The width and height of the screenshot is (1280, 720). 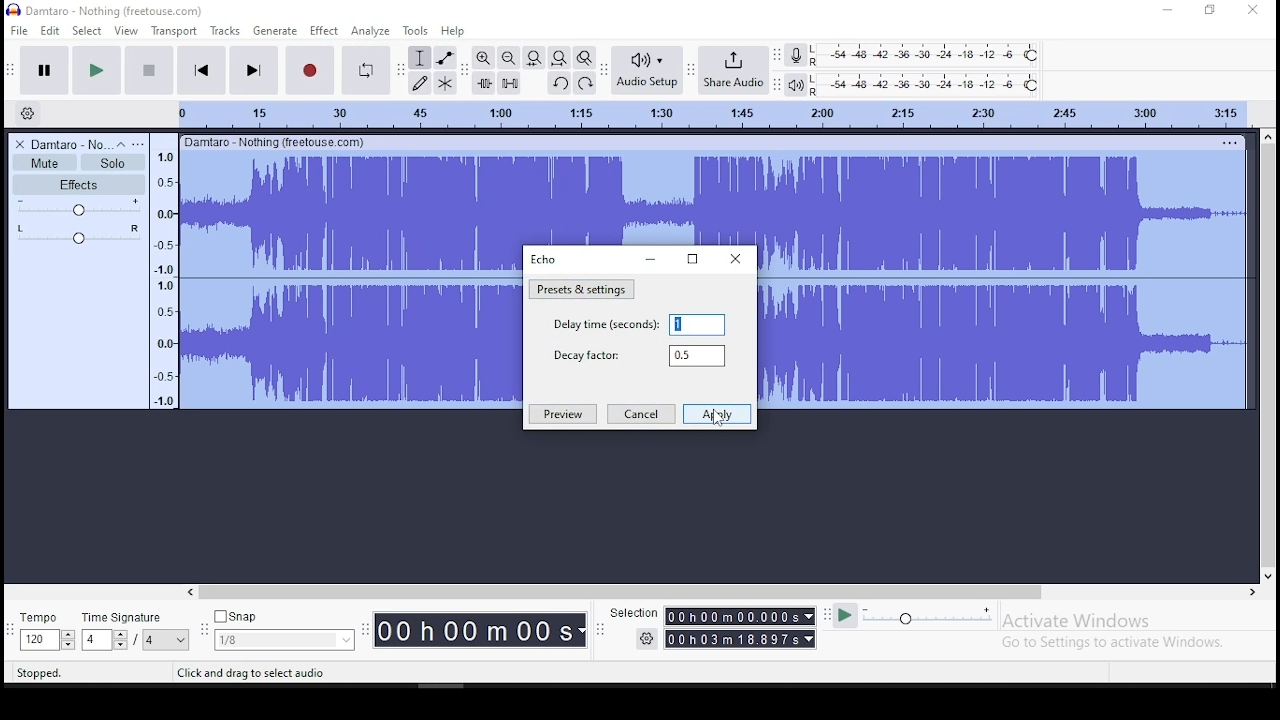 I want to click on help, so click(x=454, y=30).